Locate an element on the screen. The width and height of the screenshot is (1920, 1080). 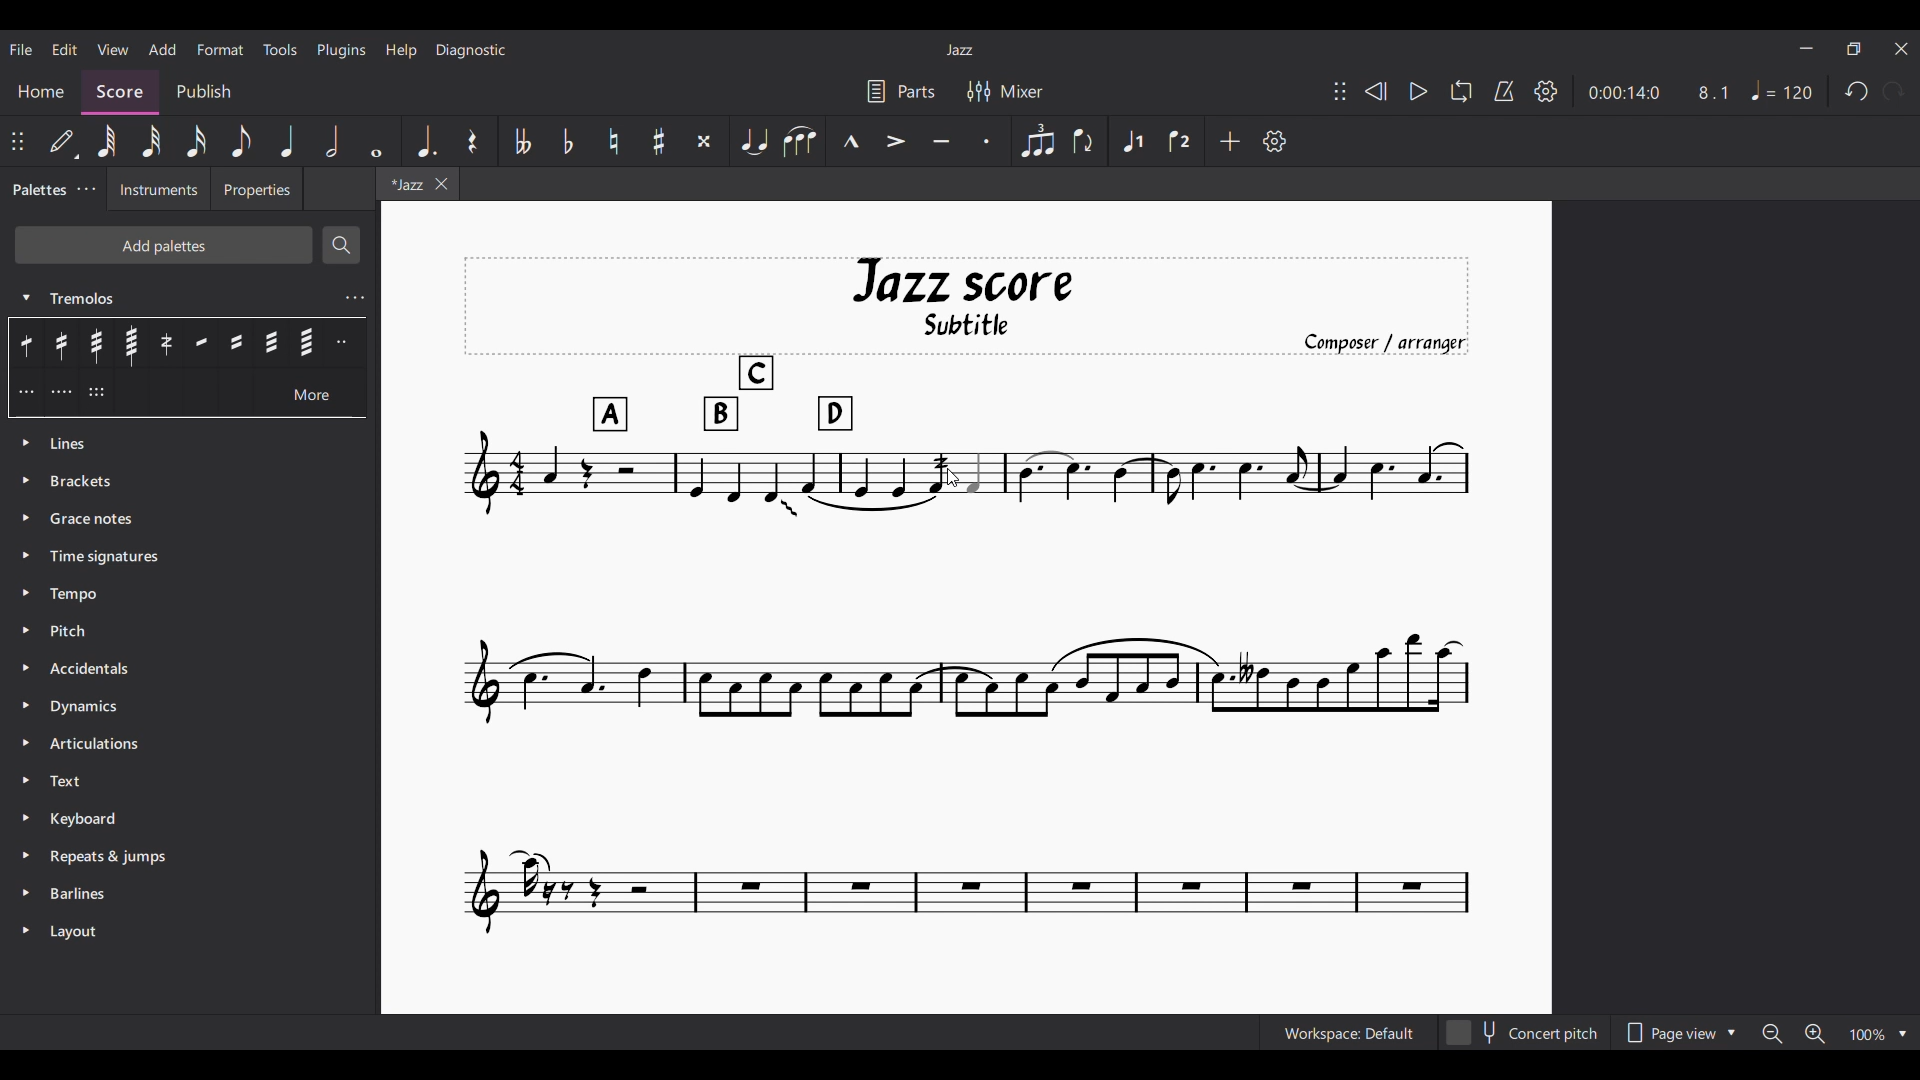
0:00:14:0 is located at coordinates (1624, 91).